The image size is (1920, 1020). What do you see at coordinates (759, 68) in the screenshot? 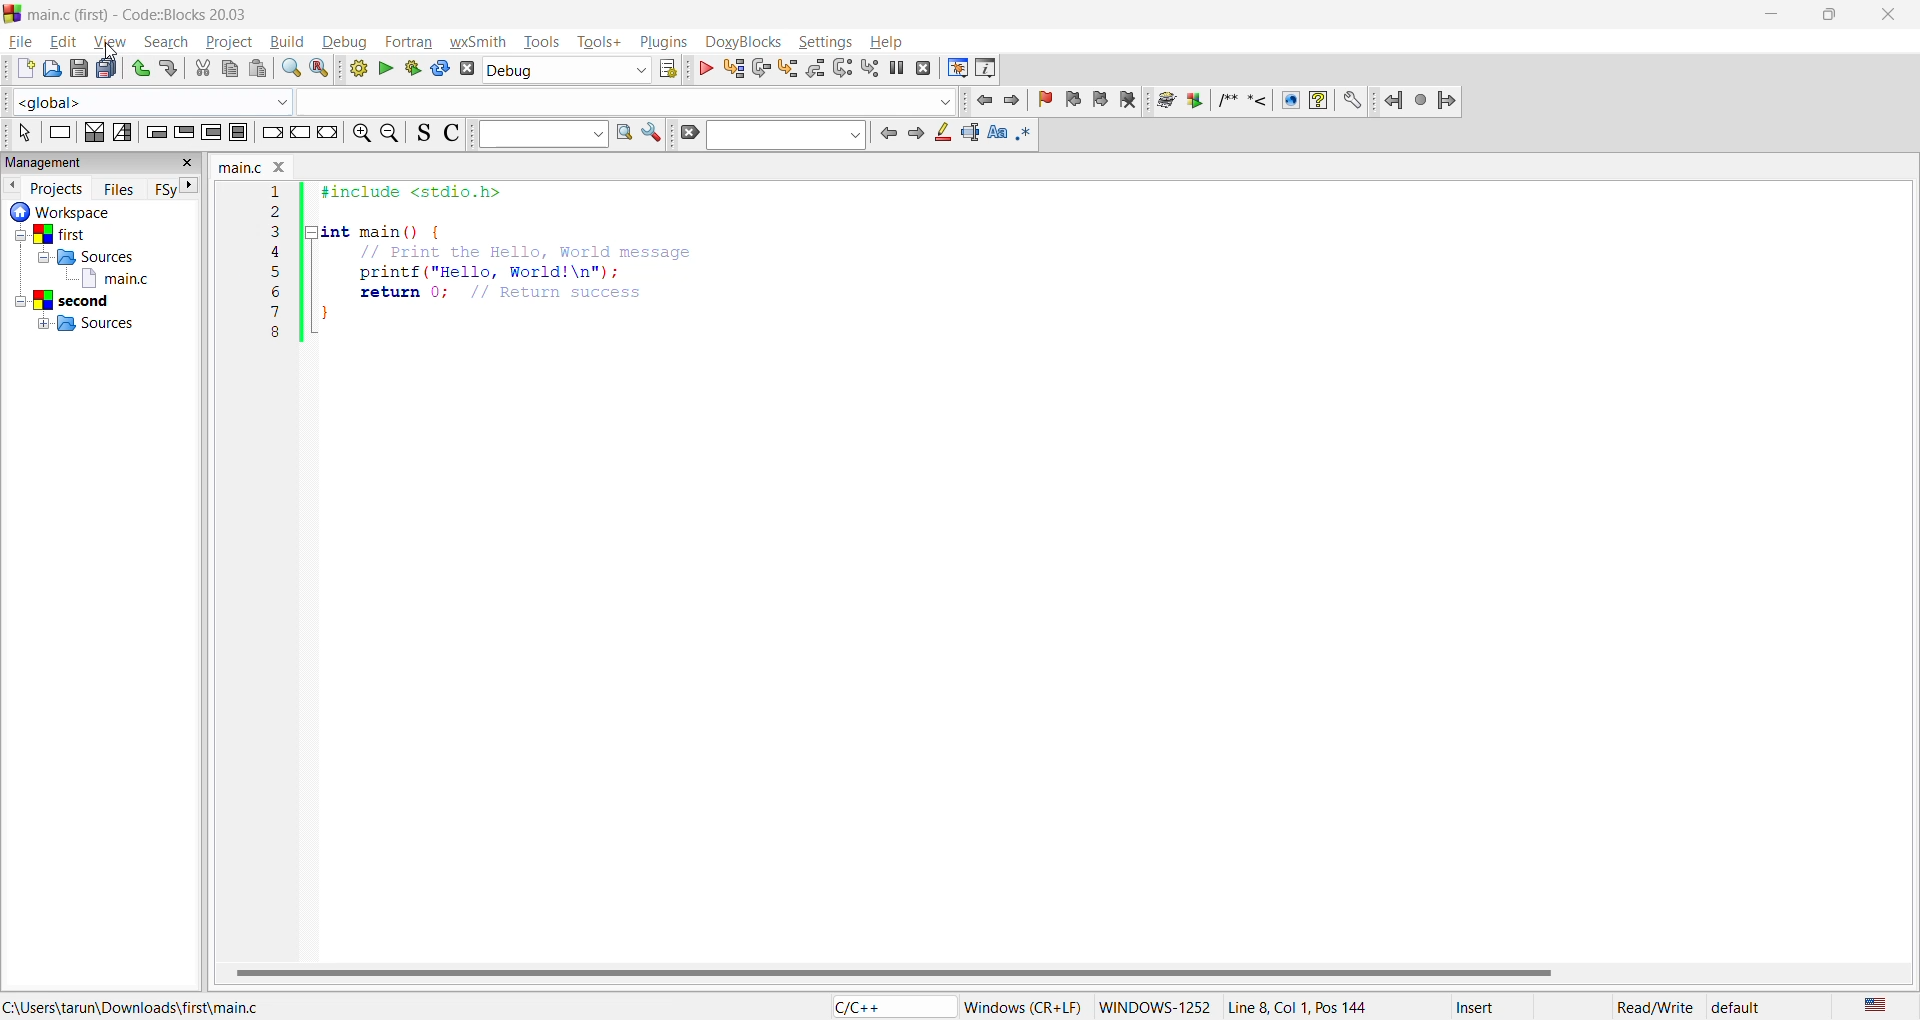
I see `next line` at bounding box center [759, 68].